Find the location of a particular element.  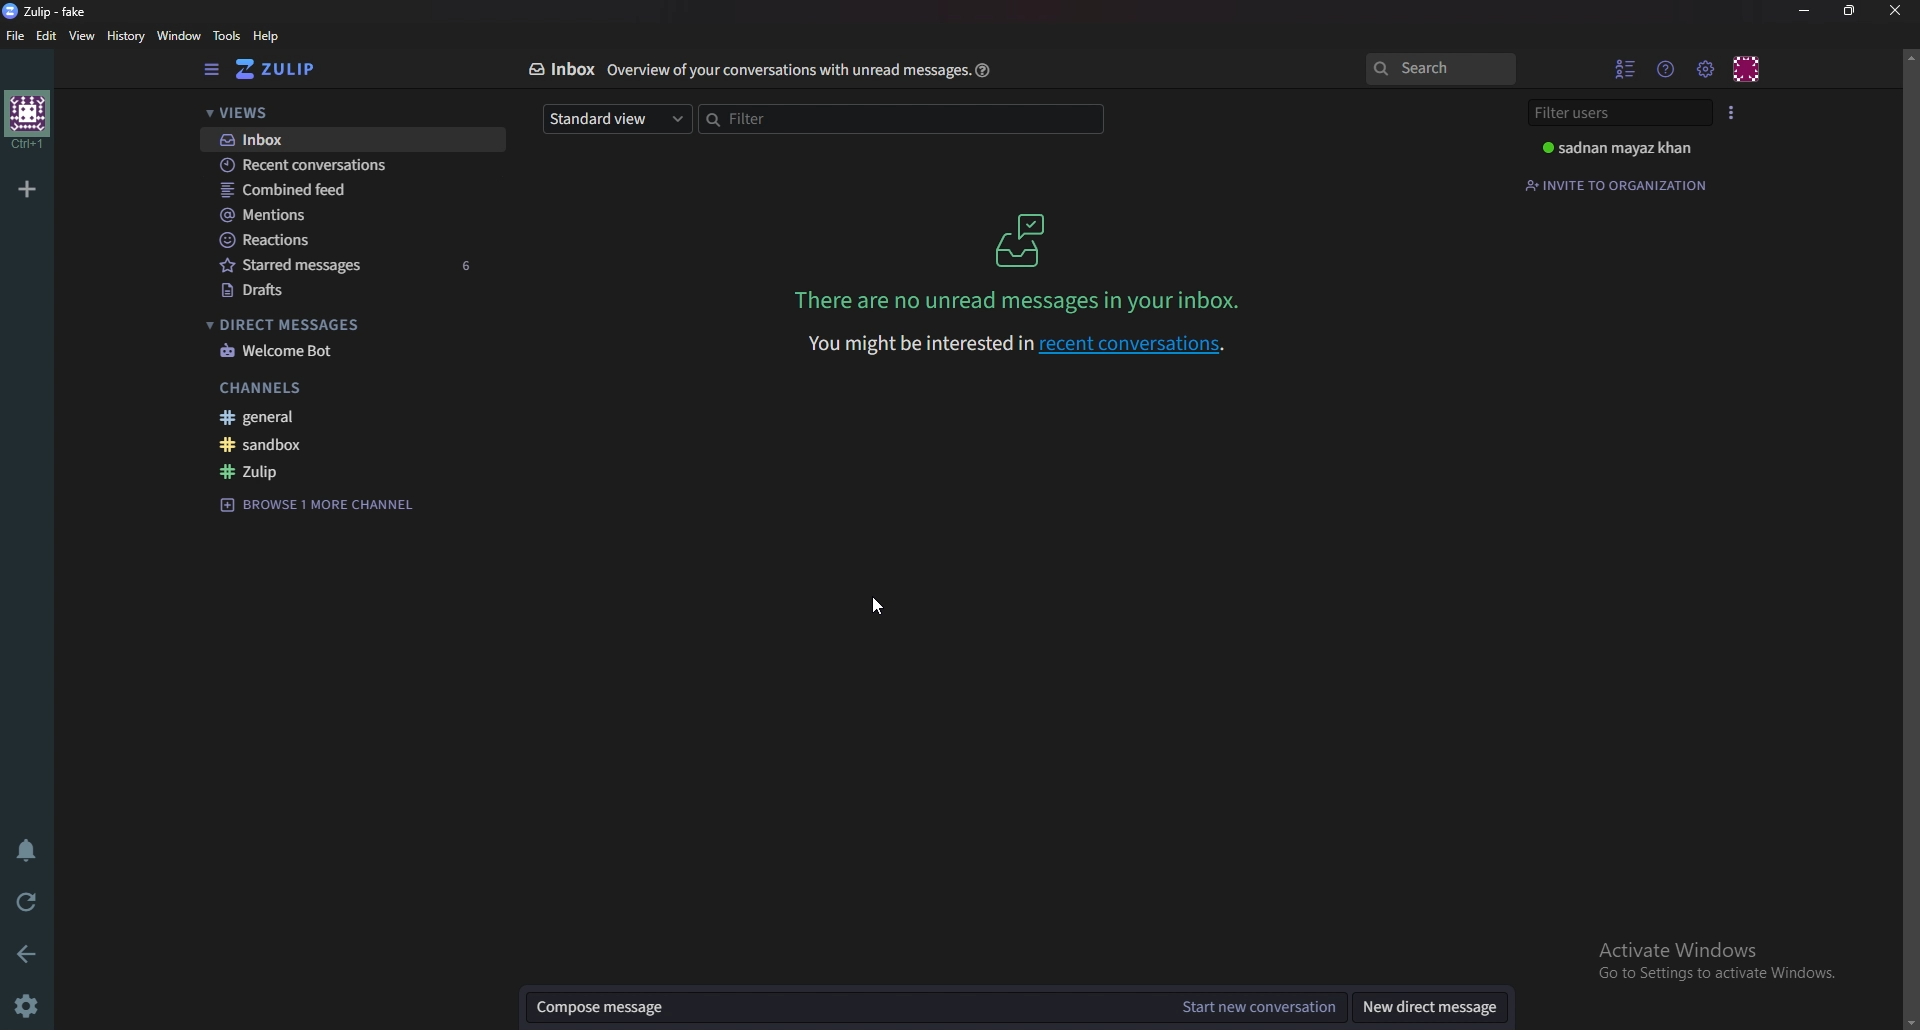

settings is located at coordinates (31, 1004).